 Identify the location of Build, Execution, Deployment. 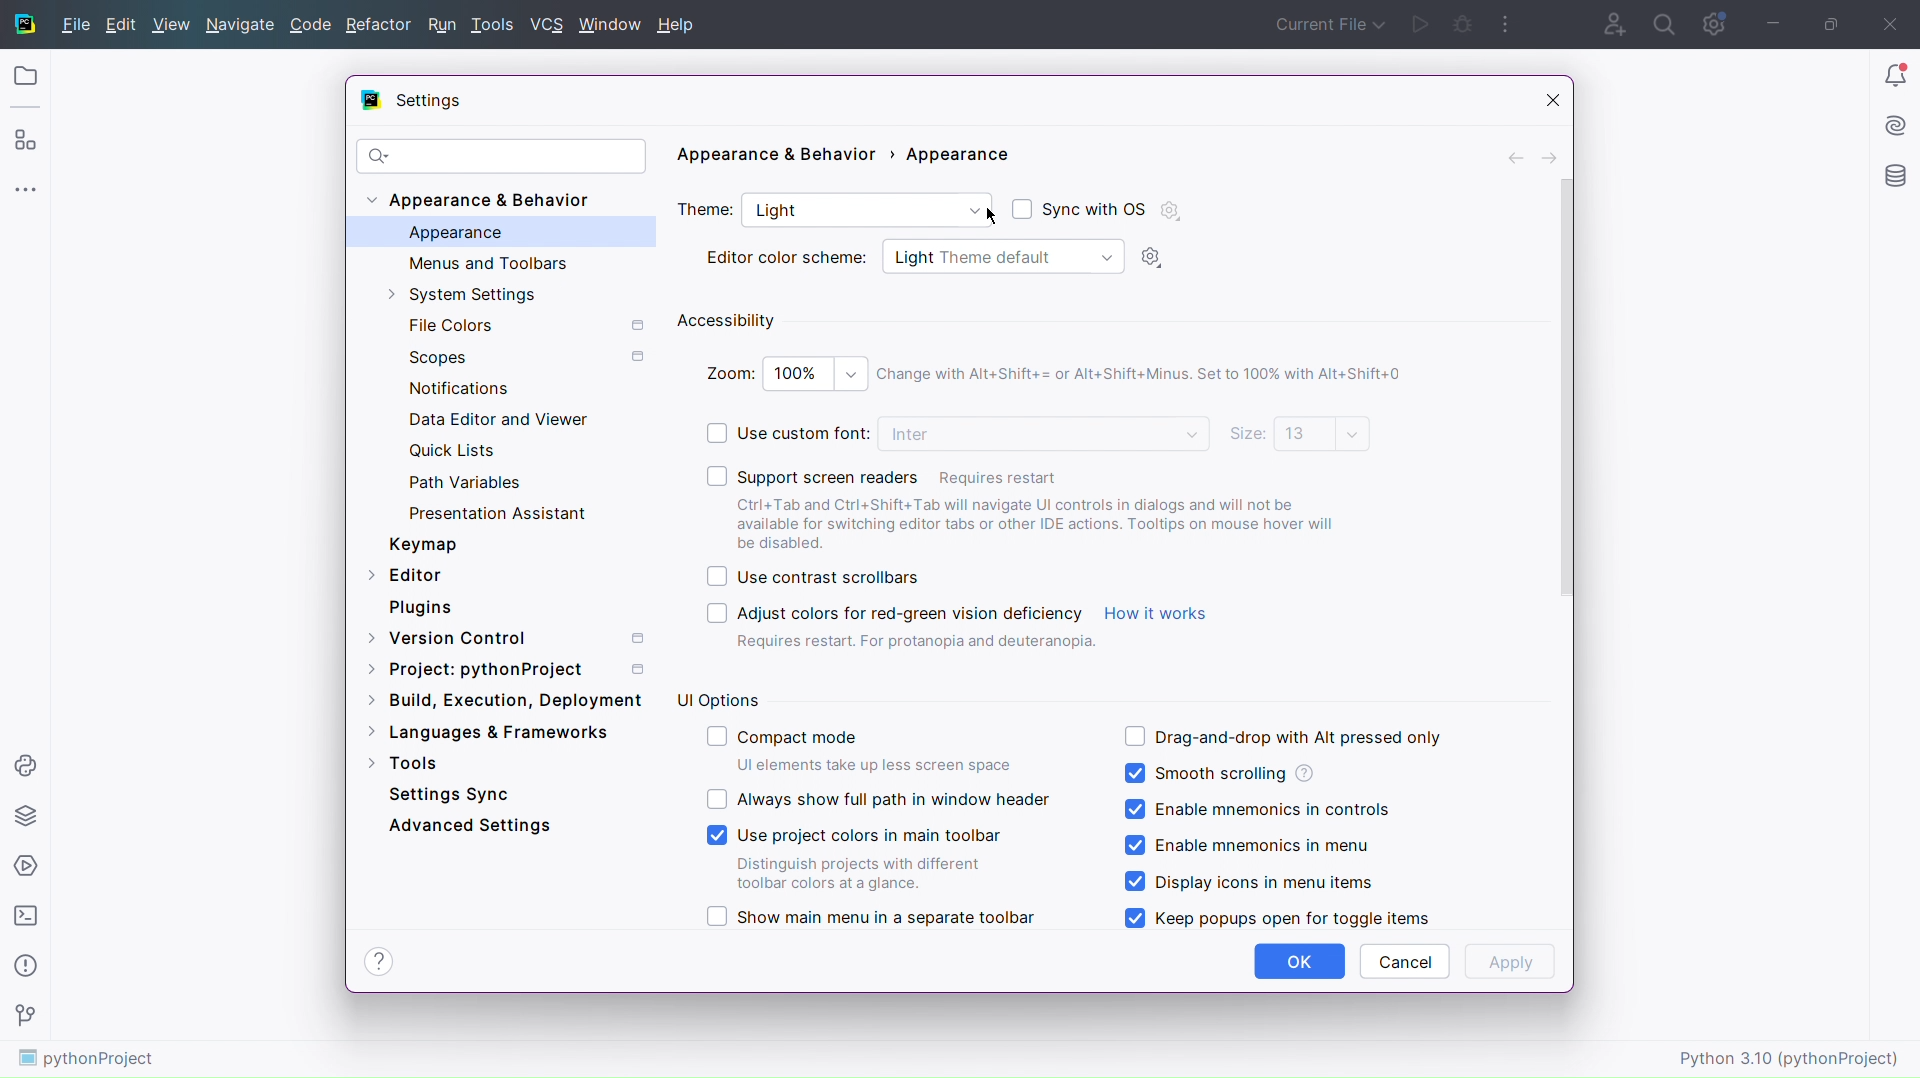
(504, 698).